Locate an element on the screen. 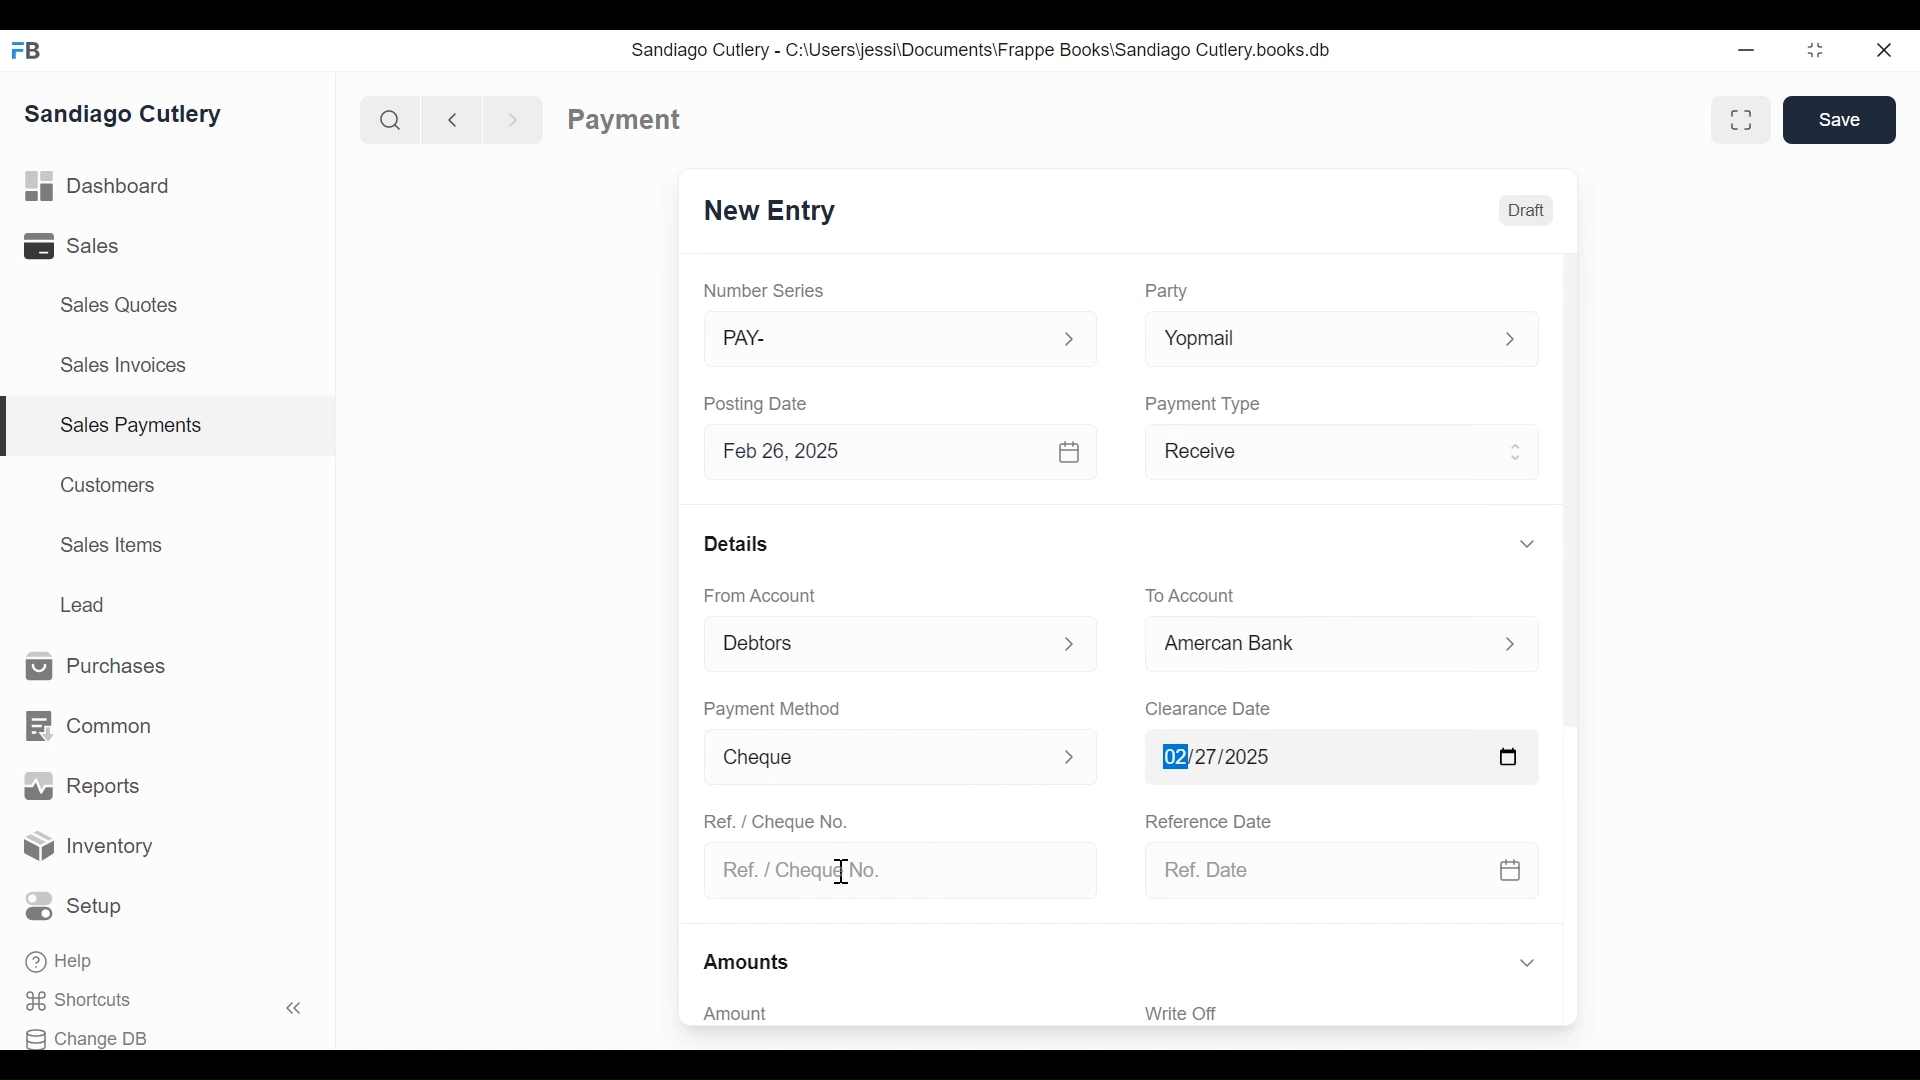  Payment is located at coordinates (625, 120).